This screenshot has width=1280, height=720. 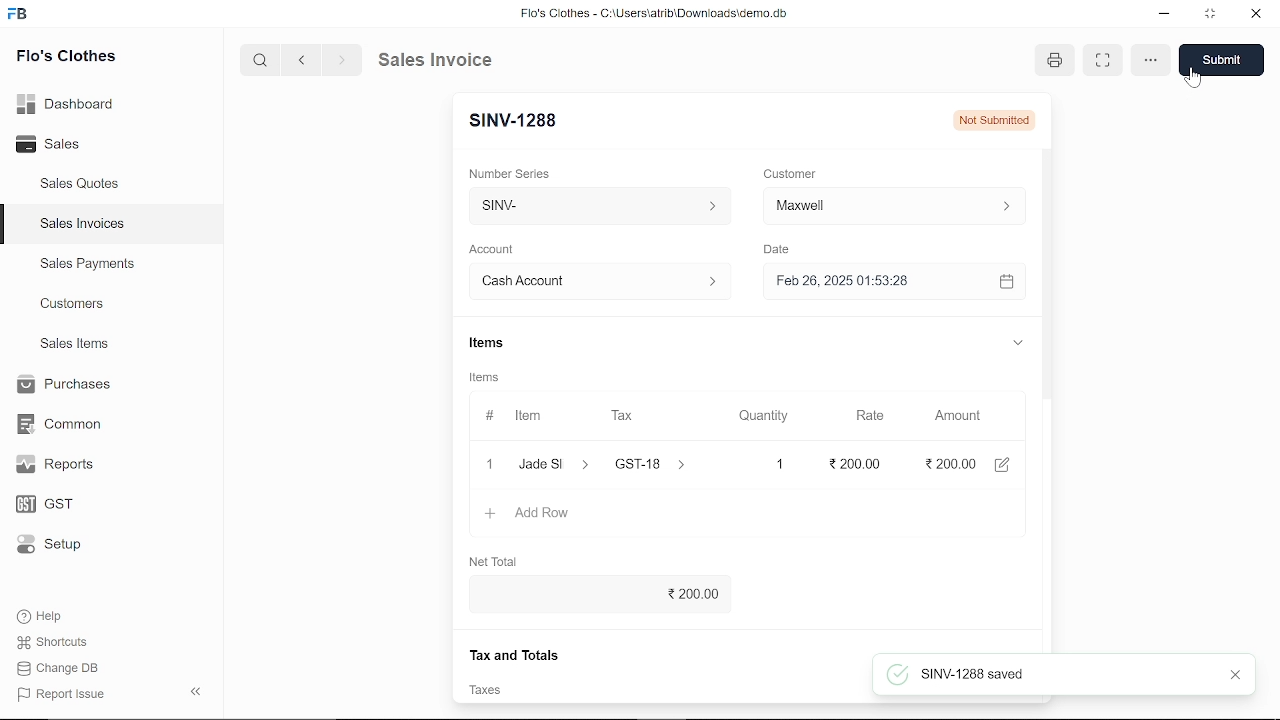 I want to click on Shortcuts, so click(x=63, y=643).